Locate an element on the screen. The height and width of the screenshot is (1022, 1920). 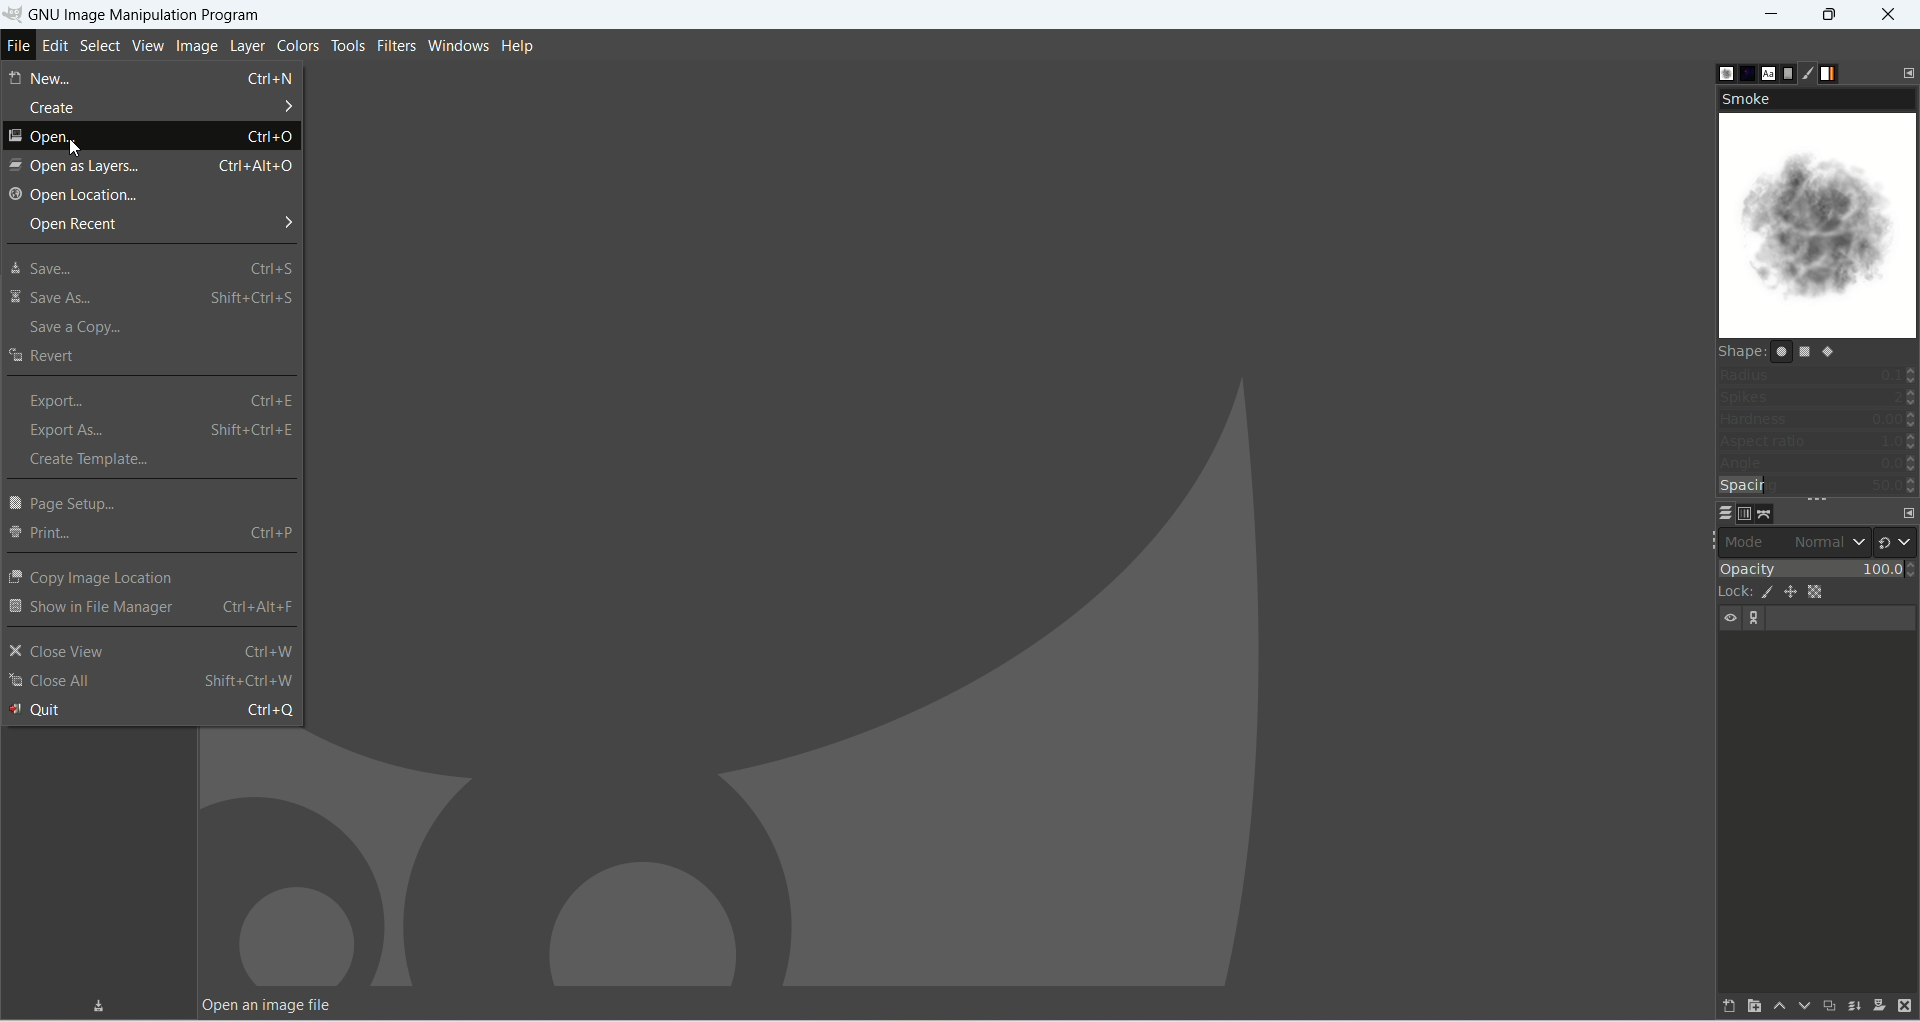
shape is located at coordinates (1818, 351).